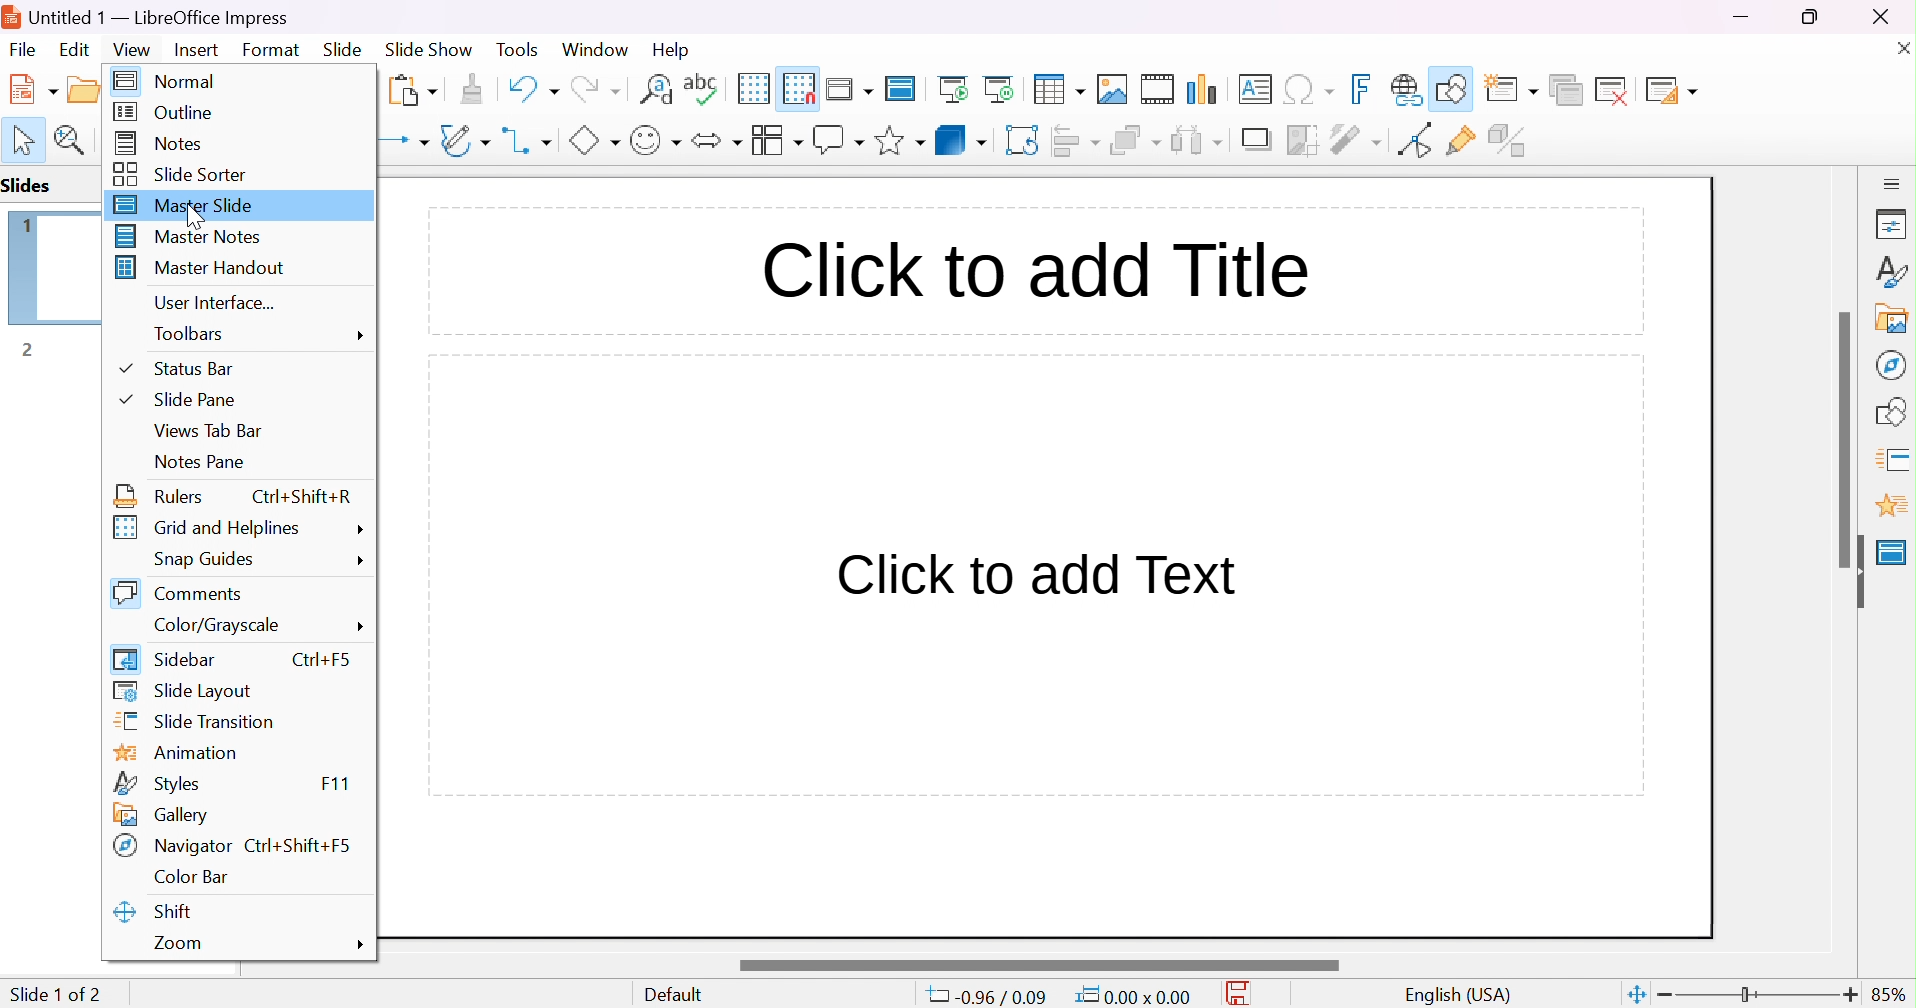 The height and width of the screenshot is (1008, 1916). Describe the element at coordinates (334, 782) in the screenshot. I see `F11` at that location.